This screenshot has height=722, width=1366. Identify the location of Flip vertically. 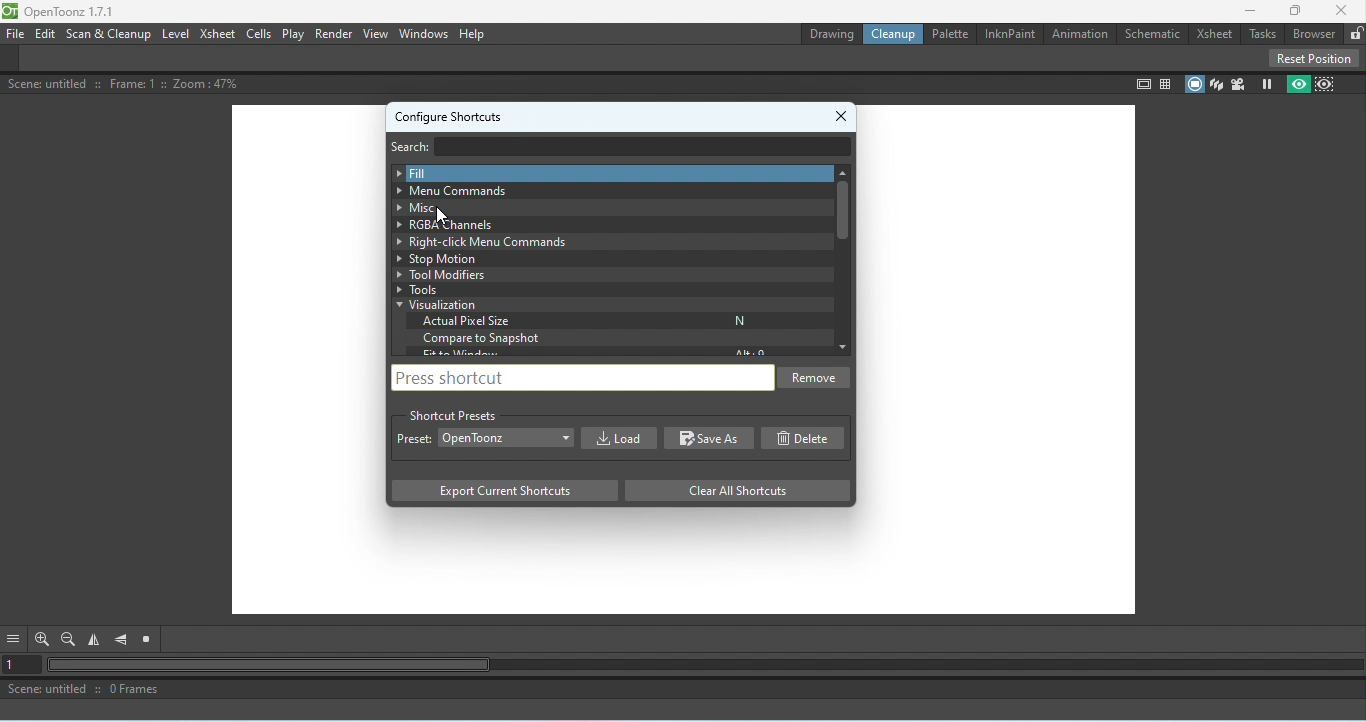
(122, 640).